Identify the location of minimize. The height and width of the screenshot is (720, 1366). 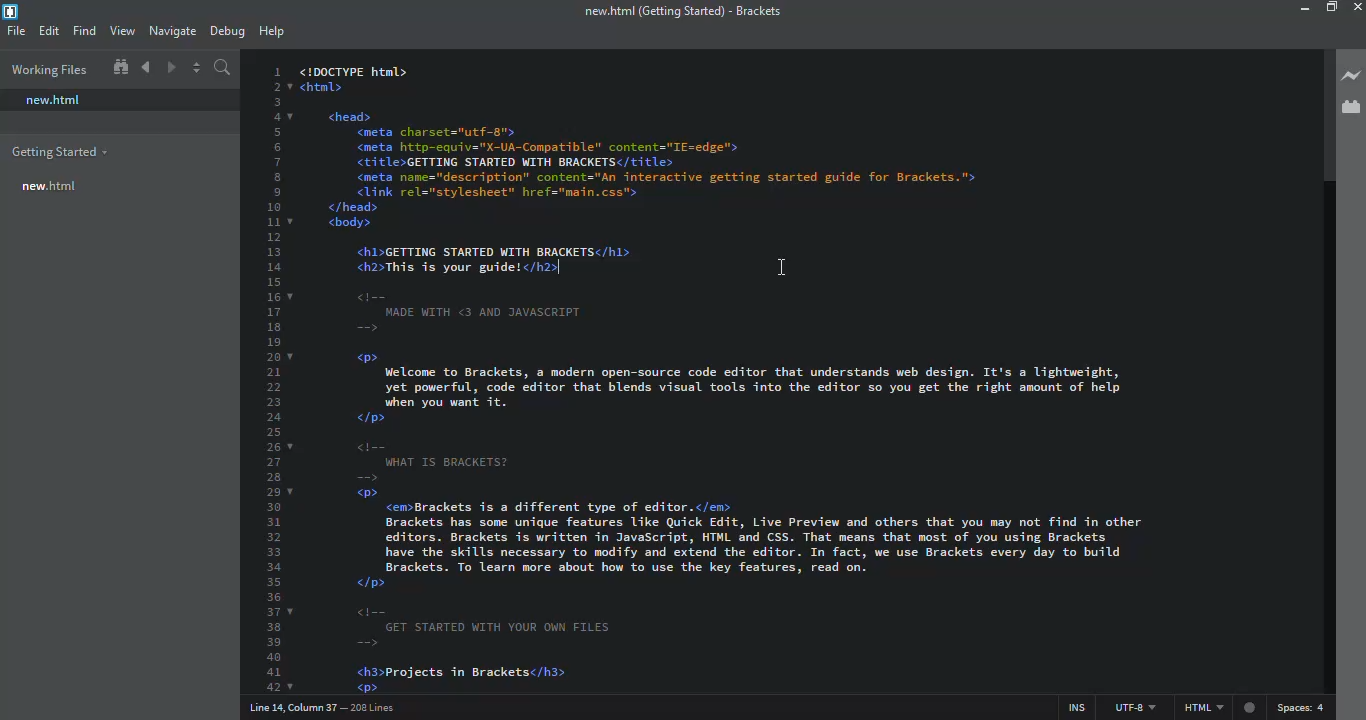
(1286, 9).